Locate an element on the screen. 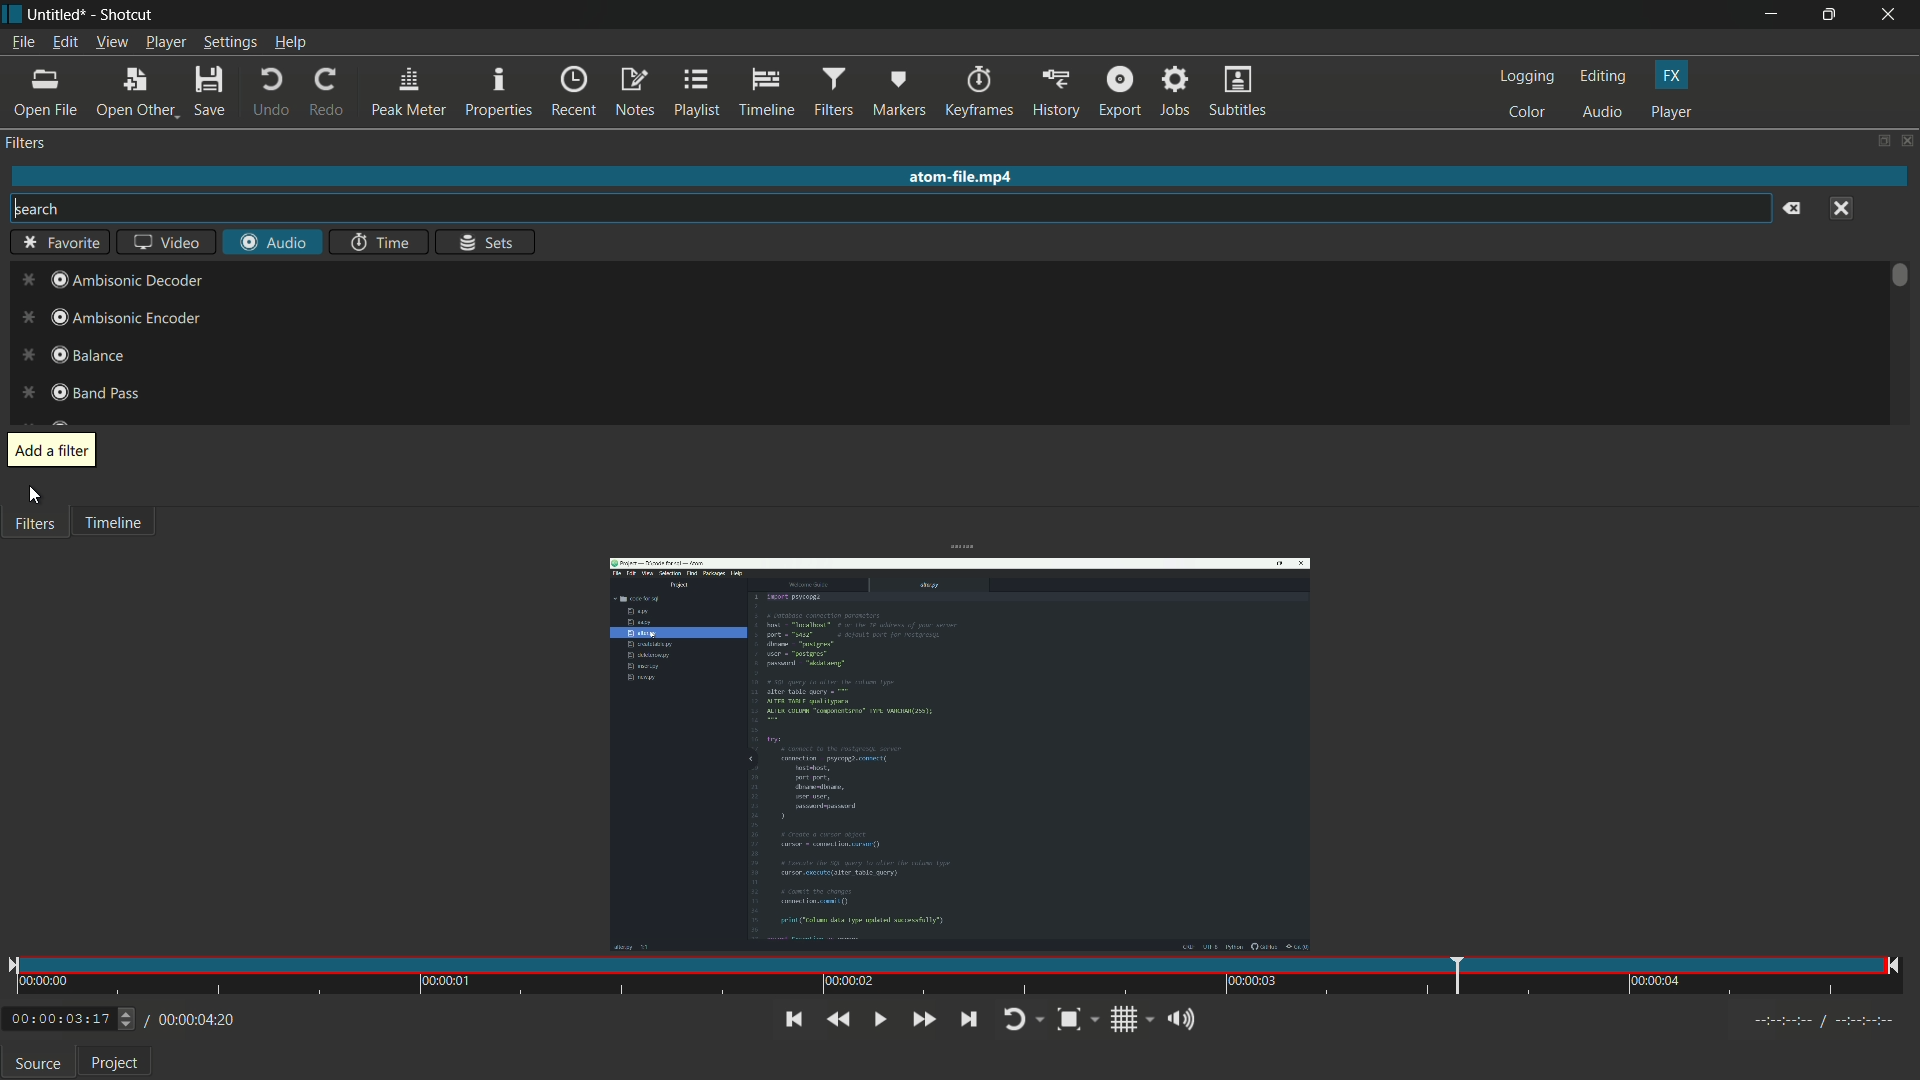 Image resolution: width=1920 pixels, height=1080 pixels. history is located at coordinates (1057, 90).